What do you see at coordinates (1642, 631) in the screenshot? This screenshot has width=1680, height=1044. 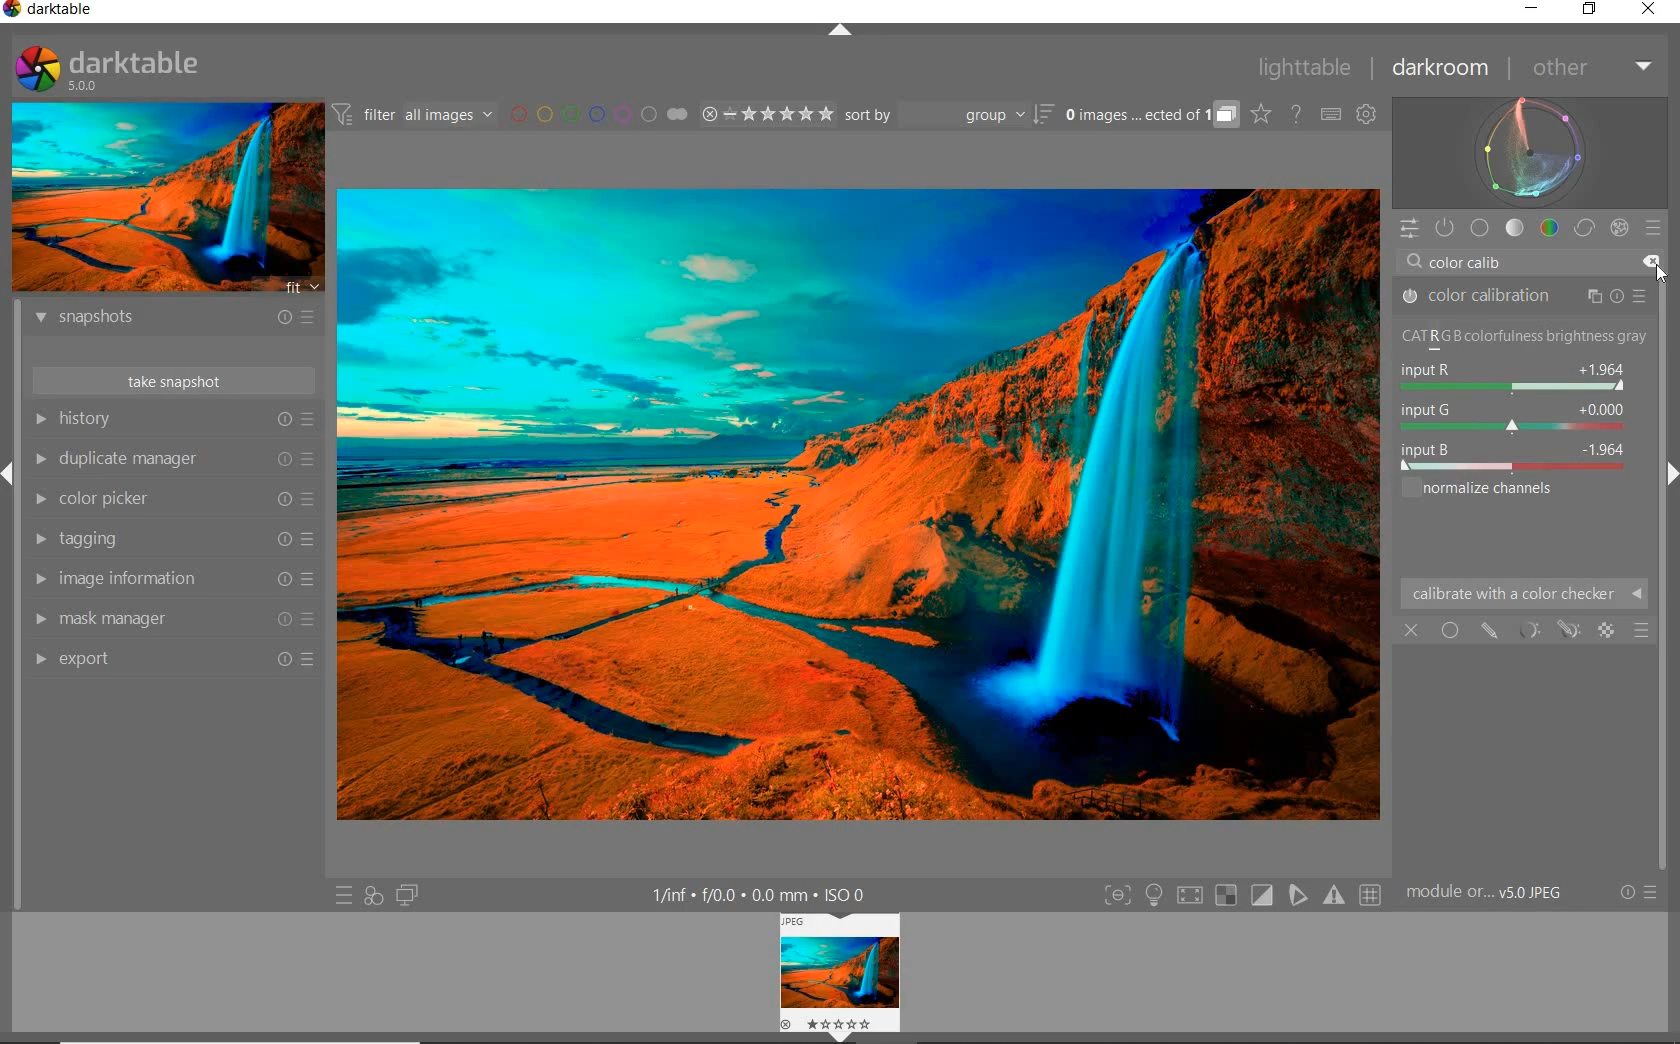 I see `BLENDING OPTIONS` at bounding box center [1642, 631].